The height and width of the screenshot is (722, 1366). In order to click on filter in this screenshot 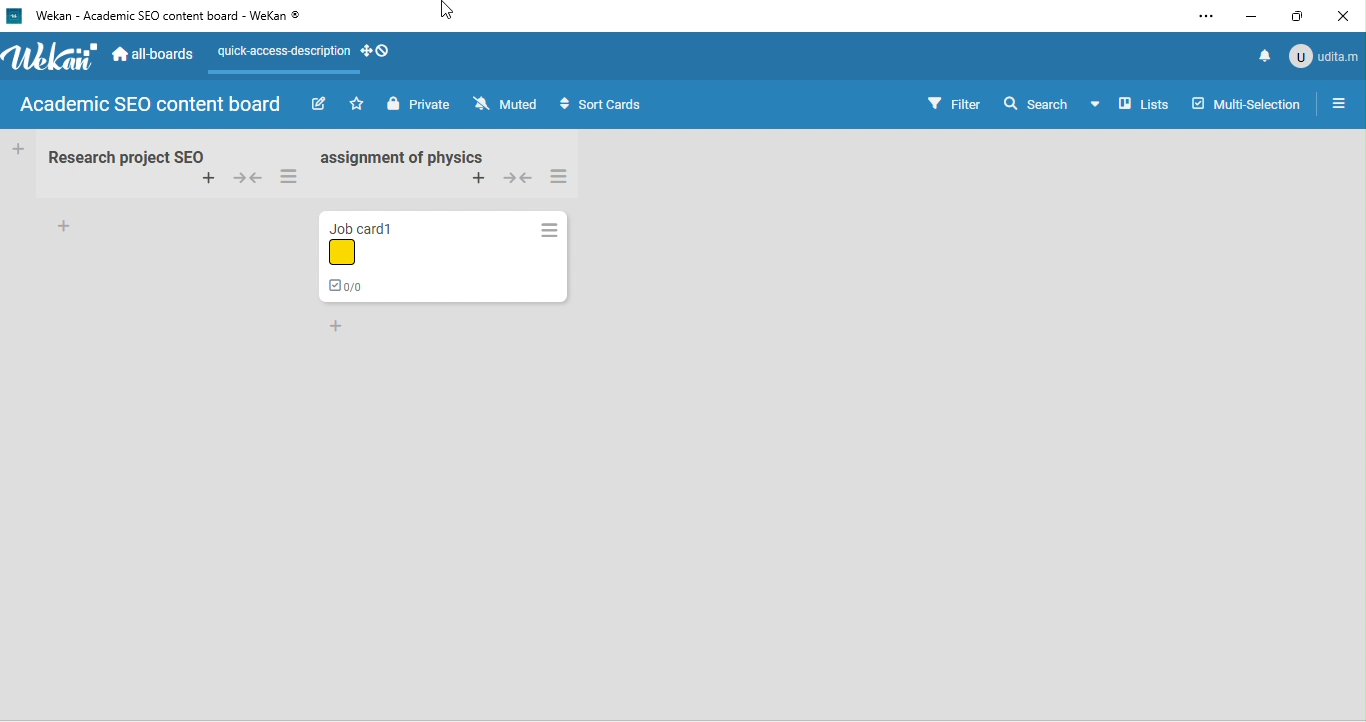, I will do `click(955, 102)`.